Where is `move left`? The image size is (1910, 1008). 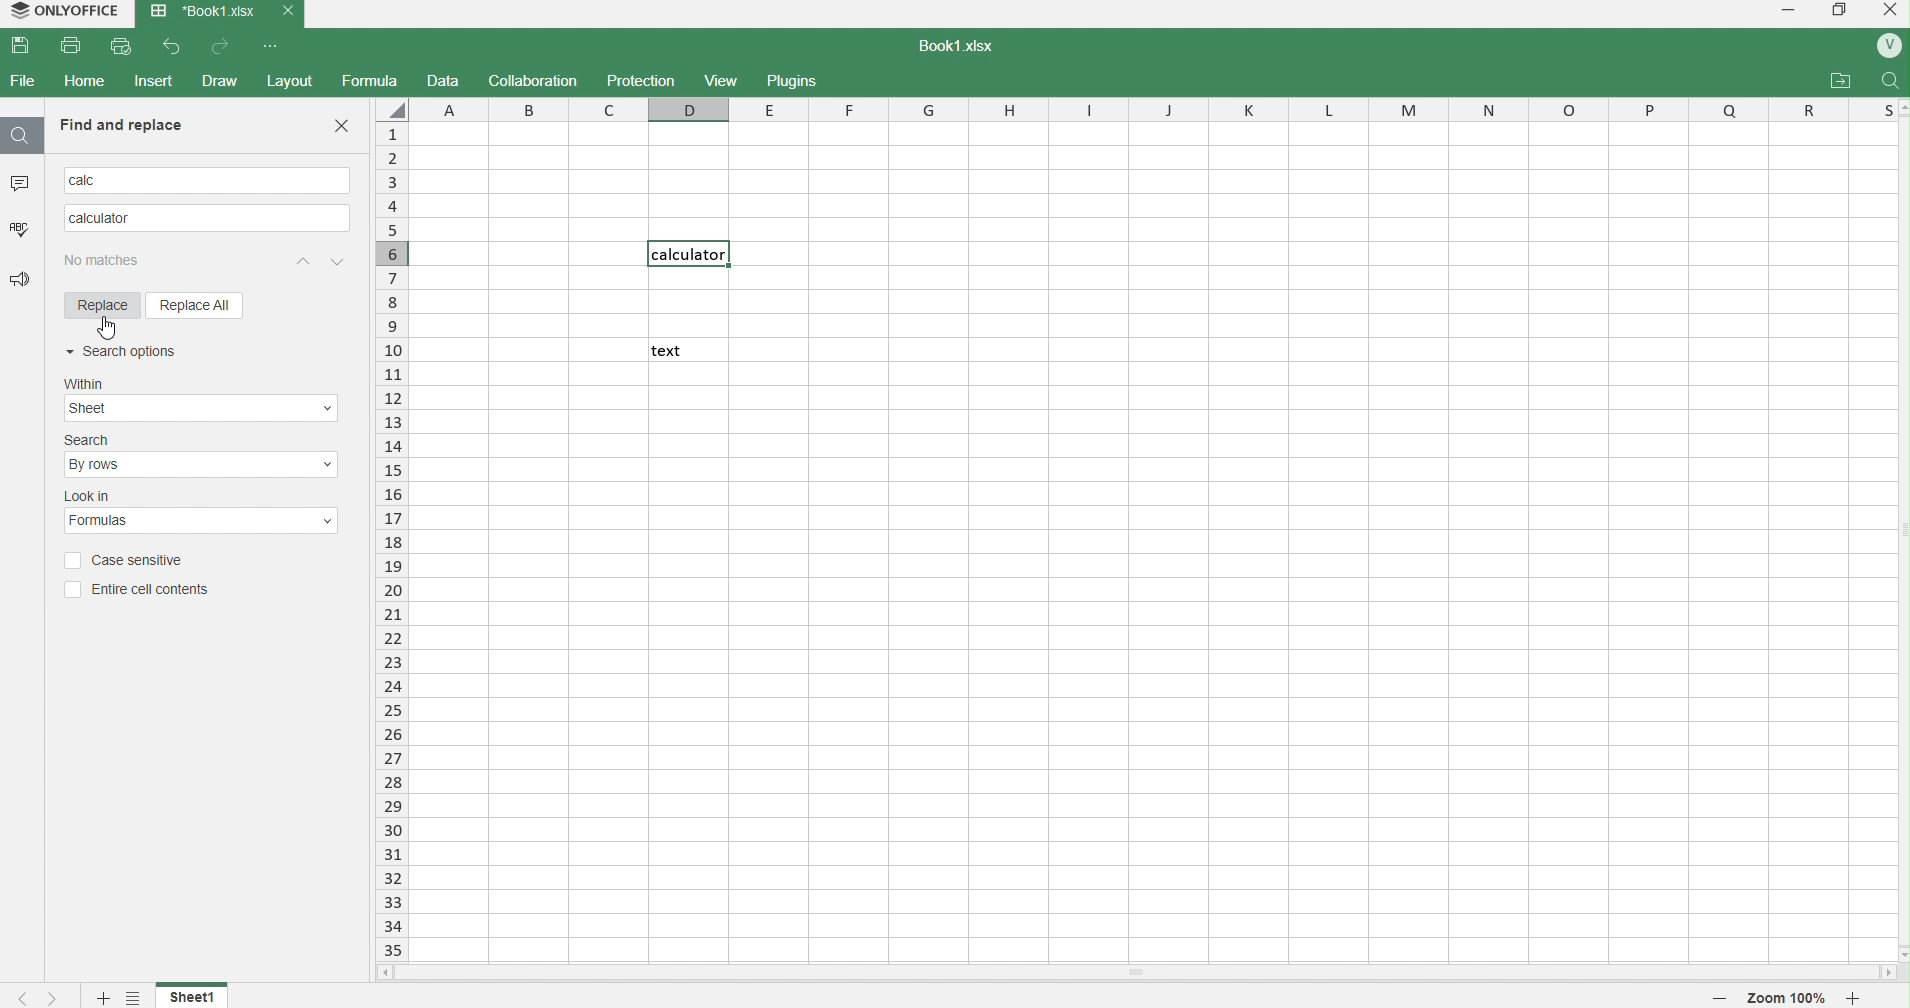 move left is located at coordinates (384, 972).